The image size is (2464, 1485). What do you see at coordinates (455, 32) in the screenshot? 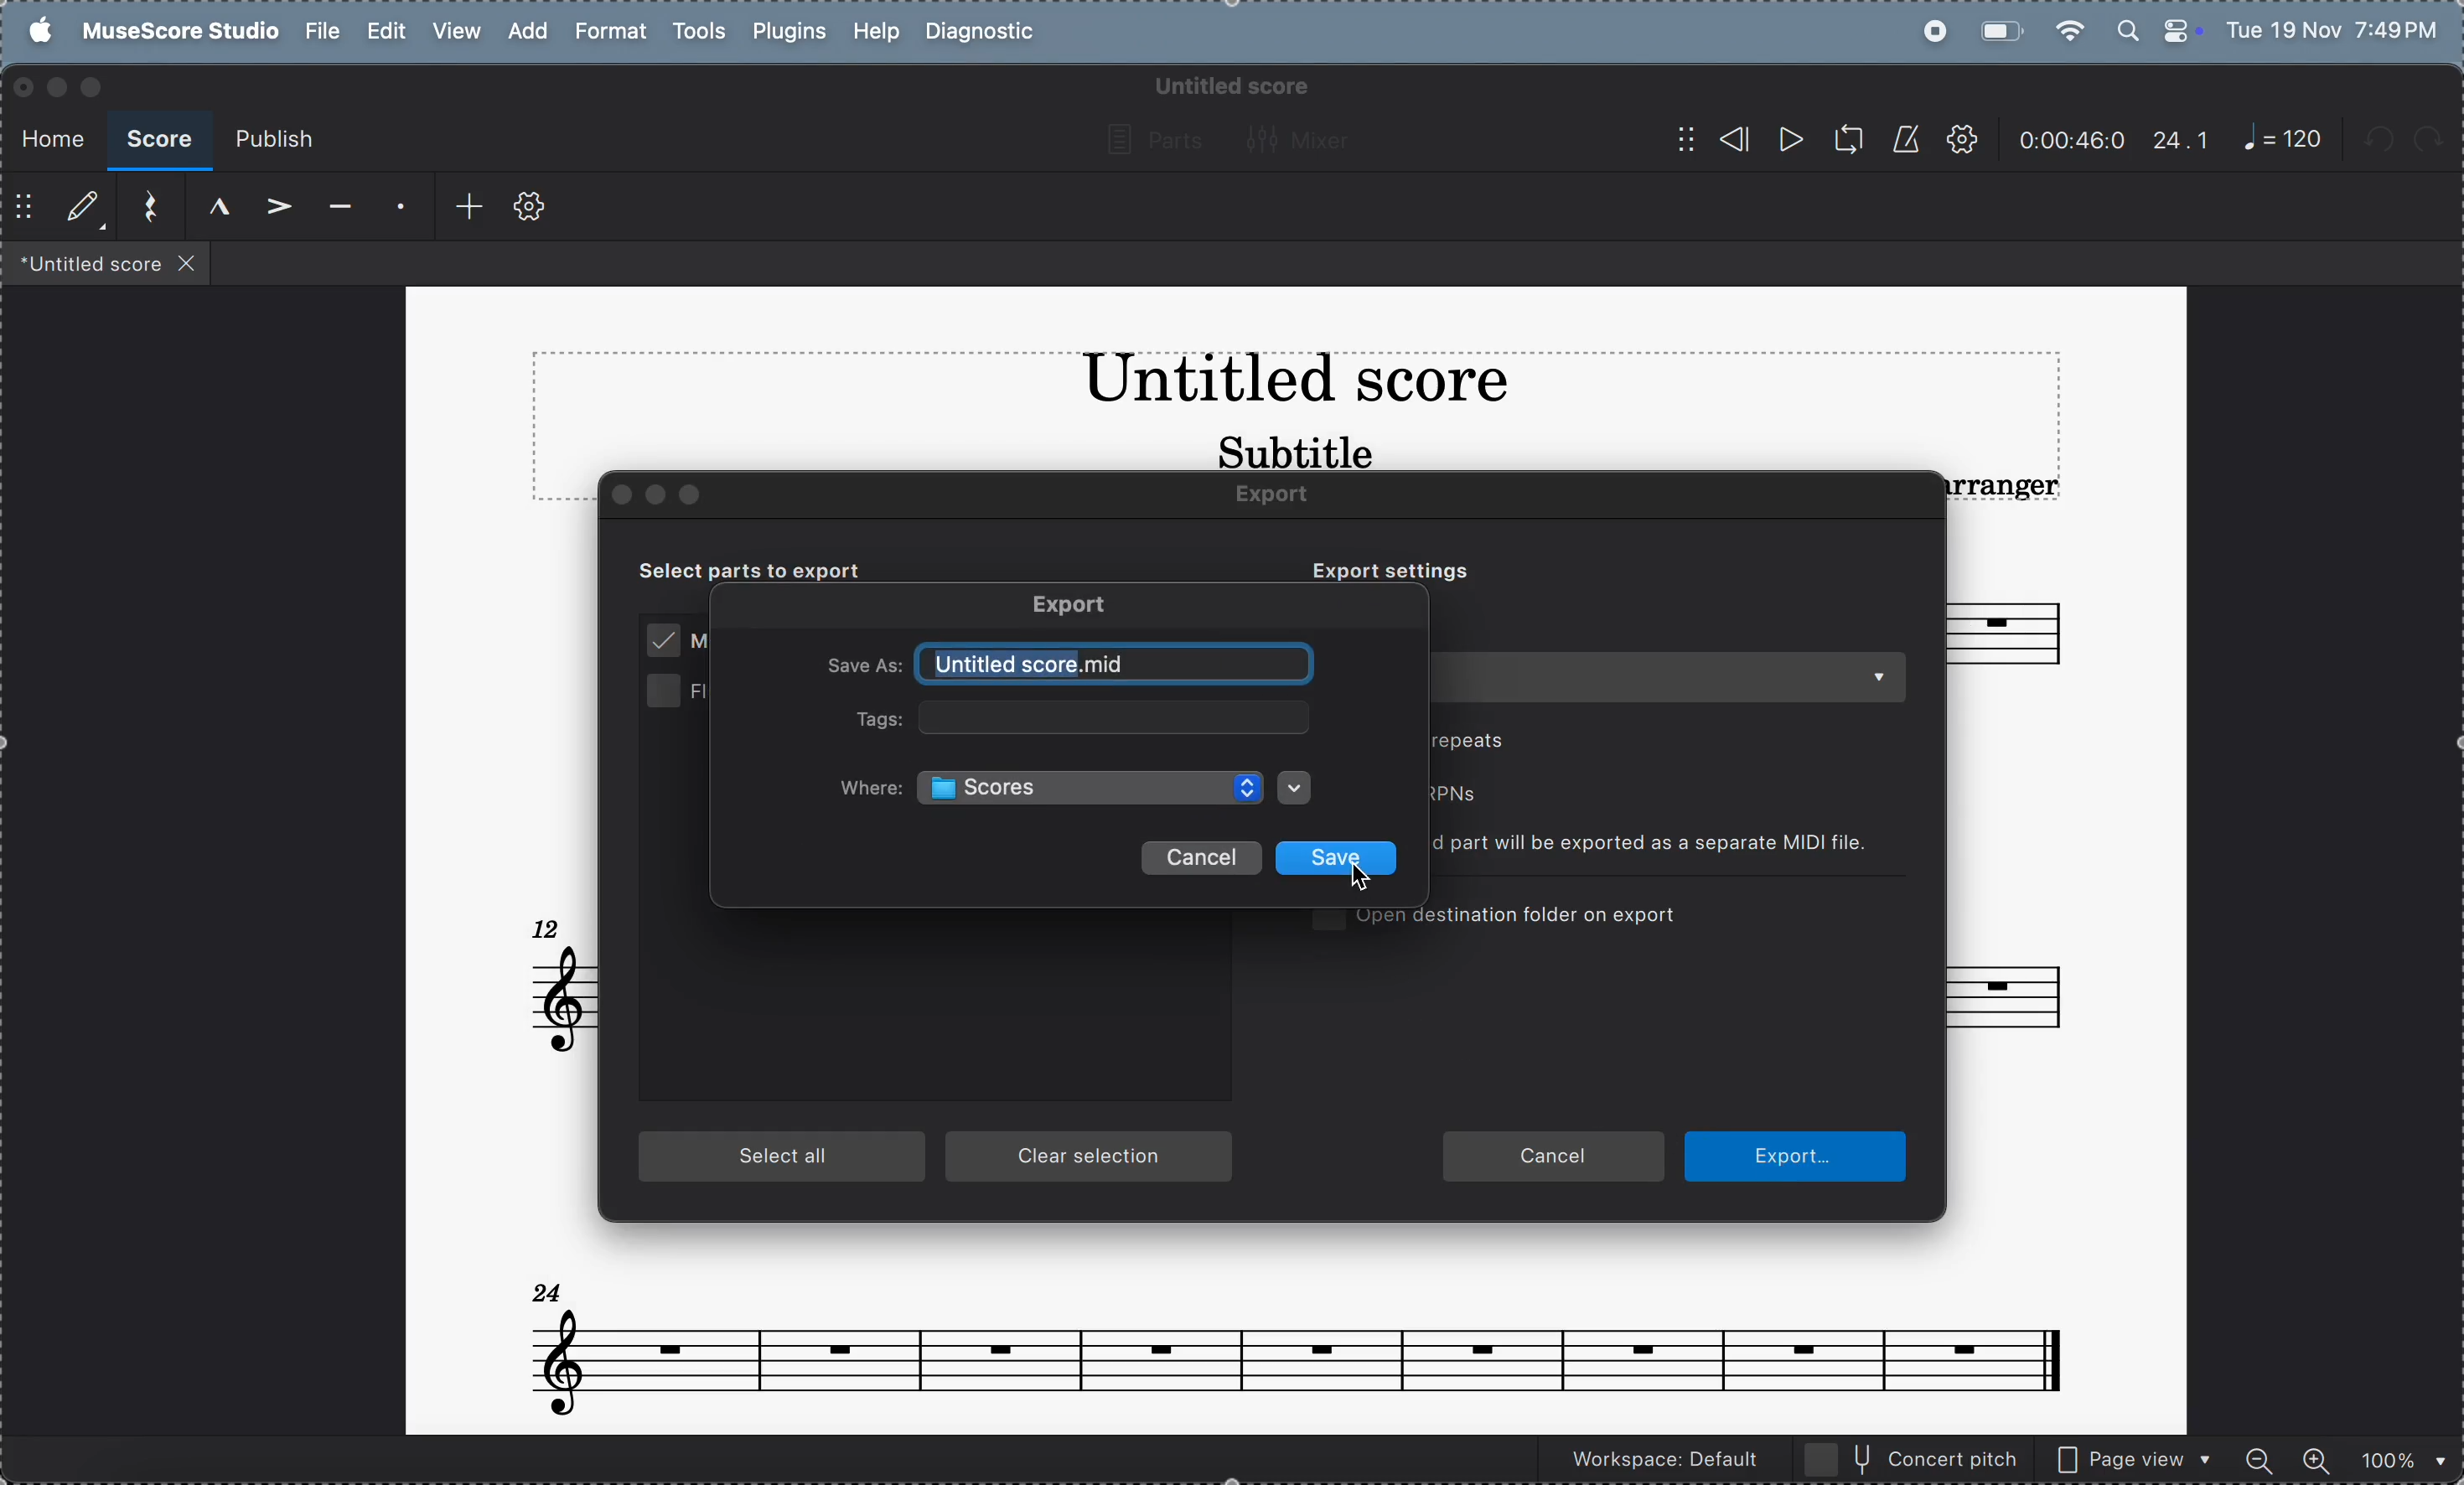
I see `view` at bounding box center [455, 32].